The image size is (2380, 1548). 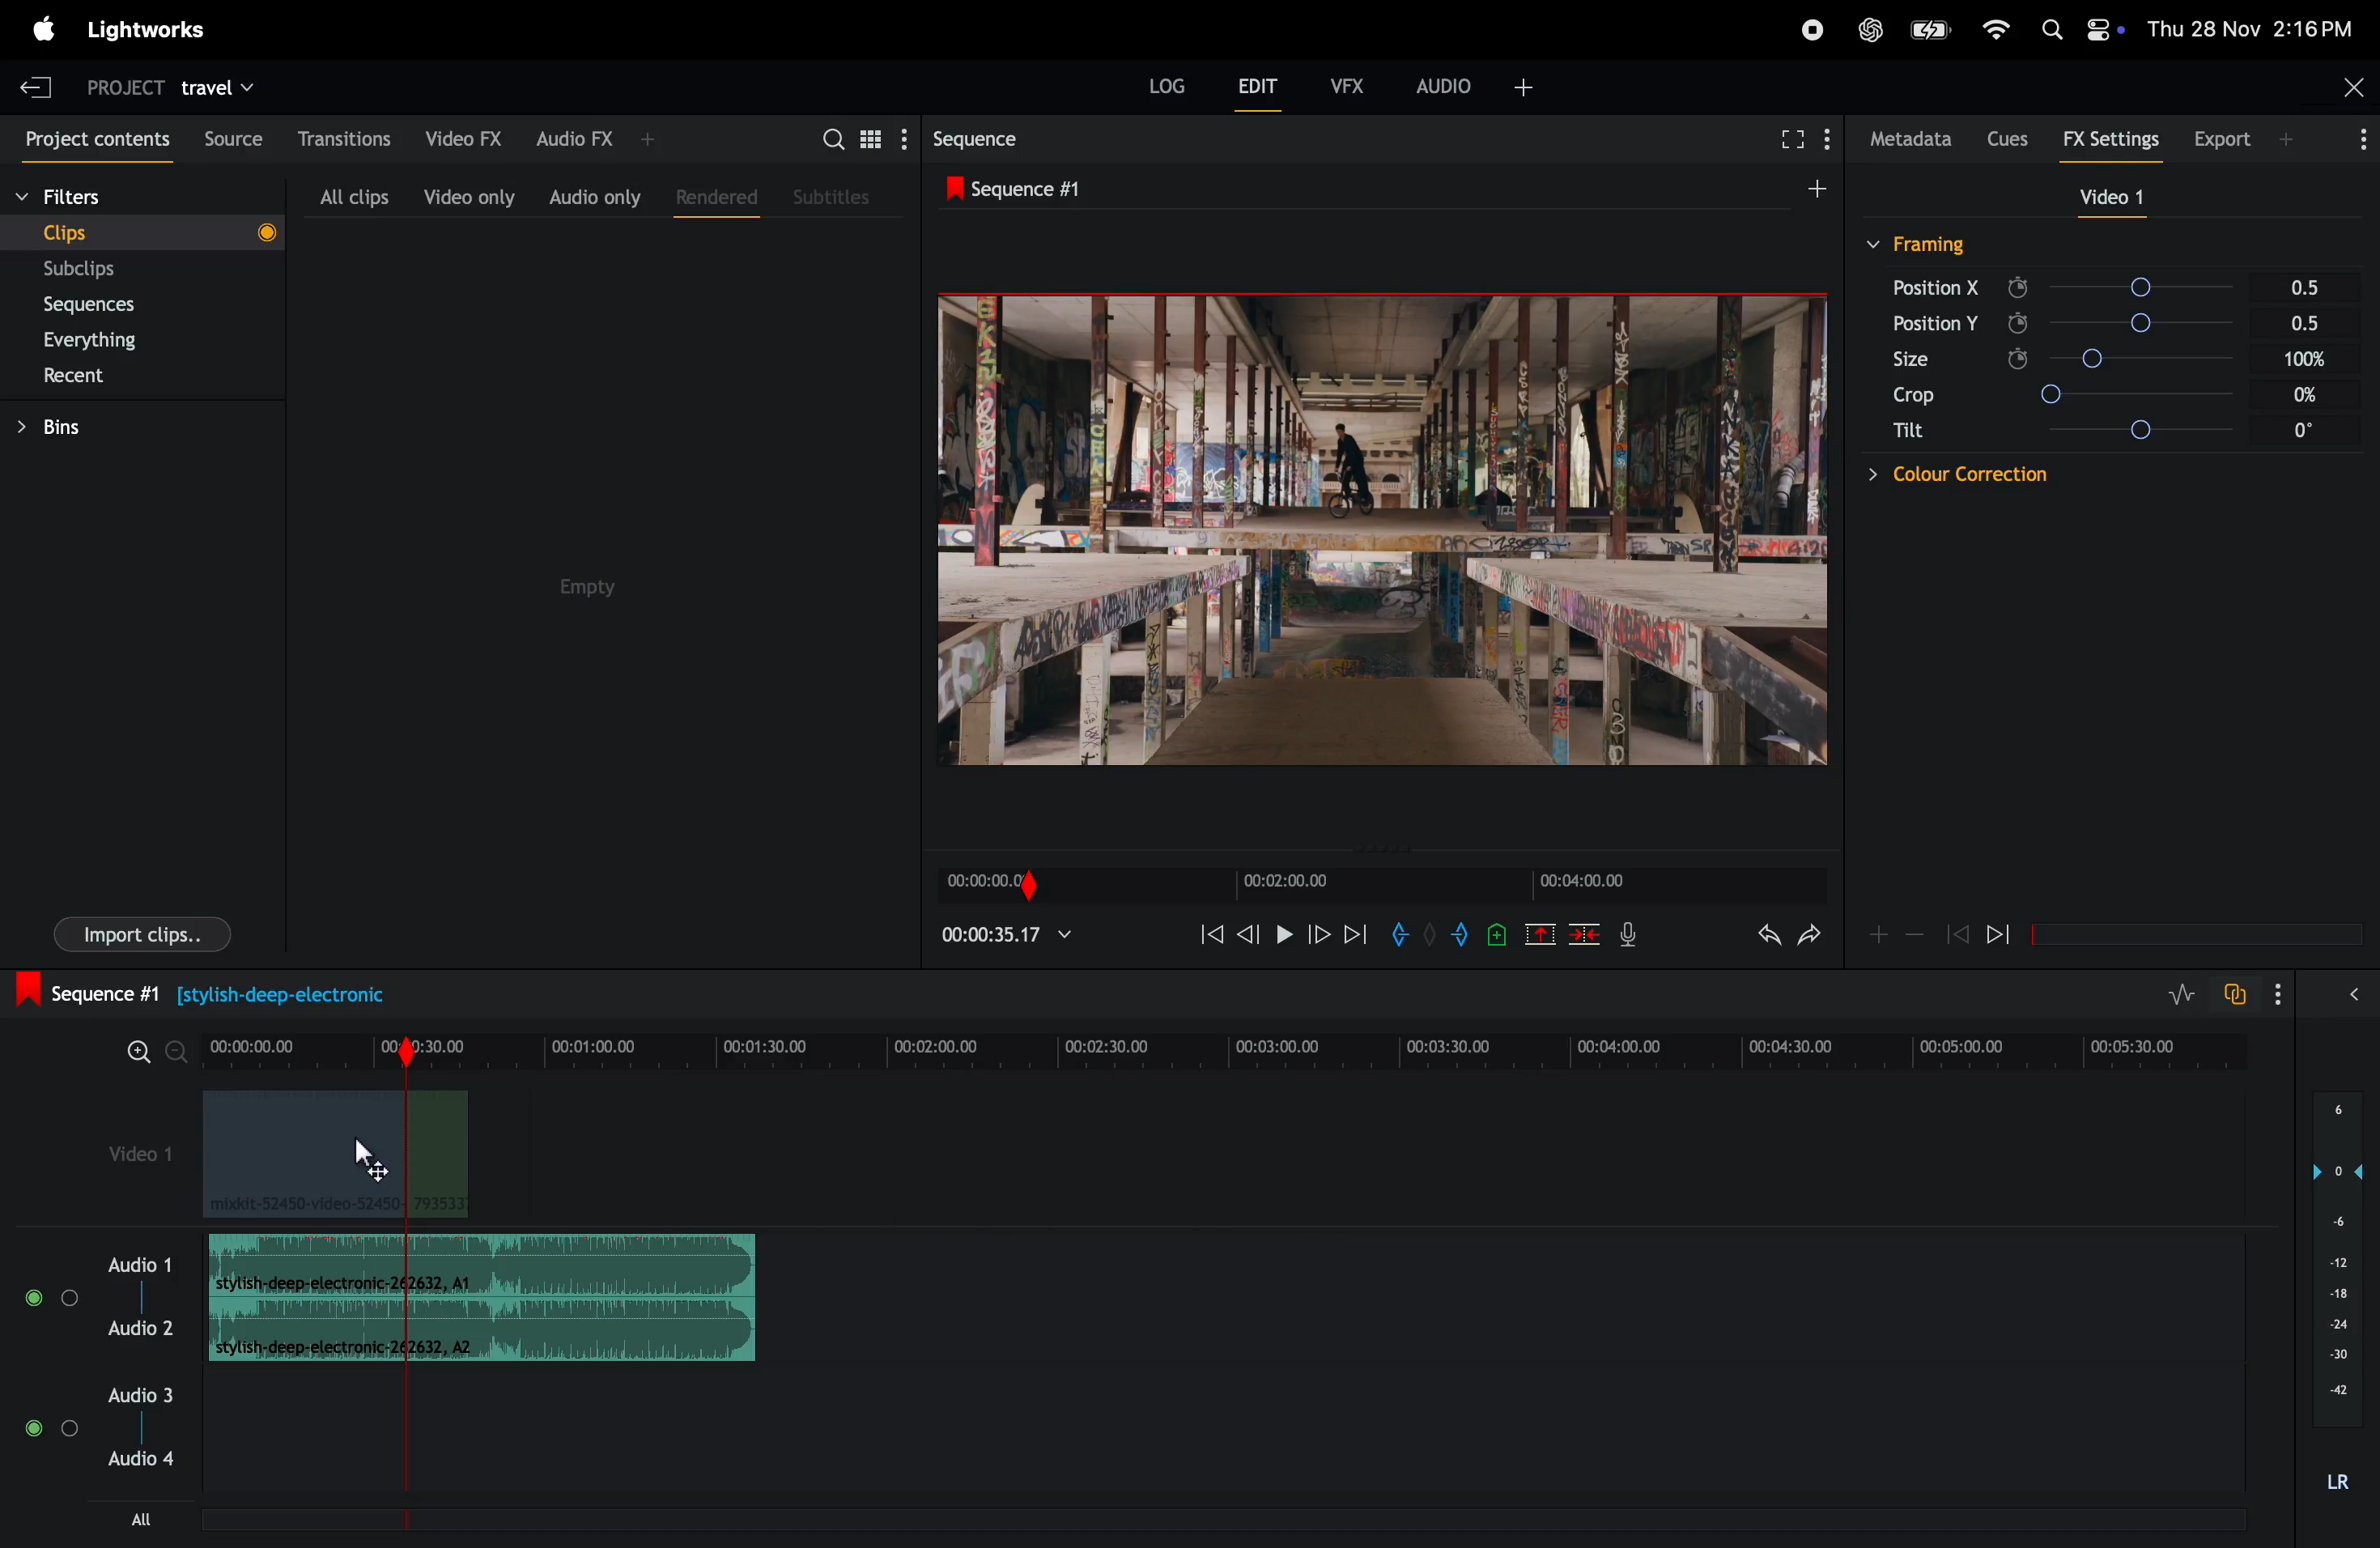 What do you see at coordinates (710, 193) in the screenshot?
I see `rendered` at bounding box center [710, 193].